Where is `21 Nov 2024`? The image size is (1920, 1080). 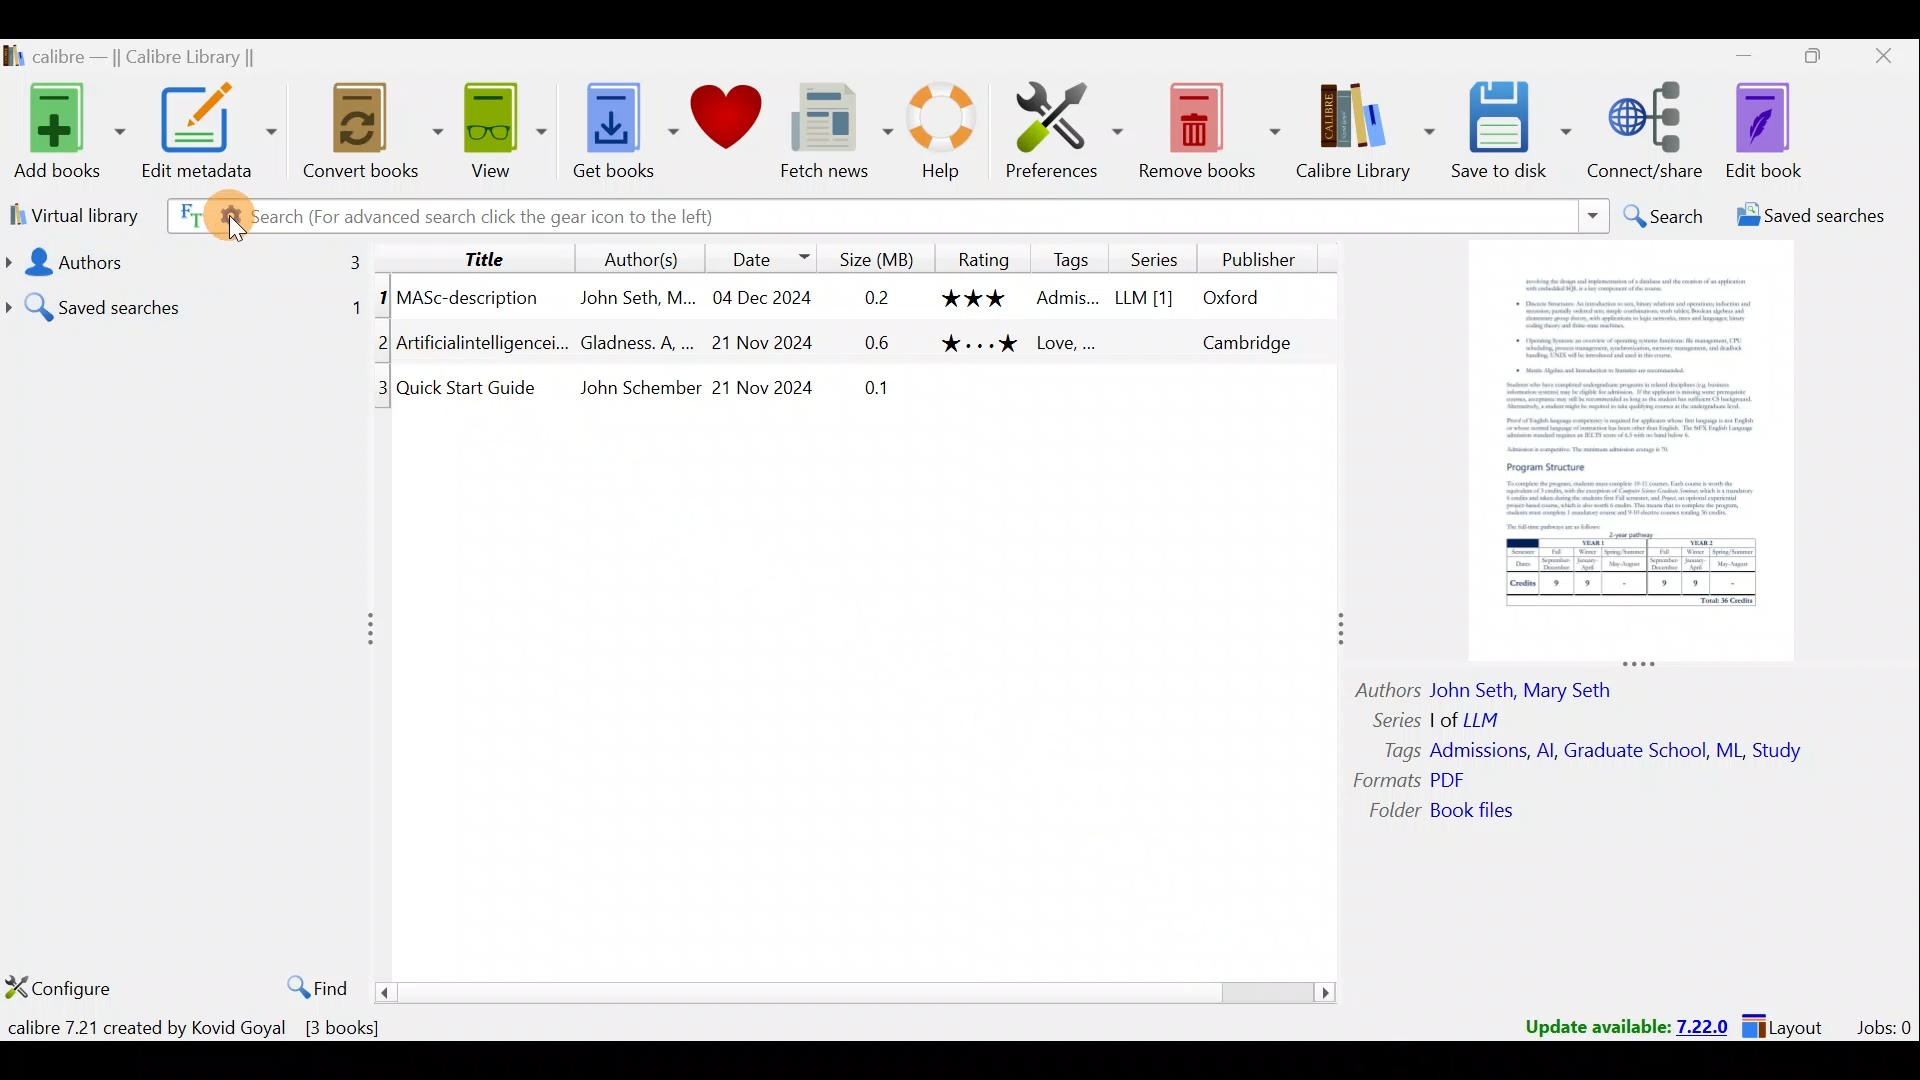 21 Nov 2024 is located at coordinates (764, 390).